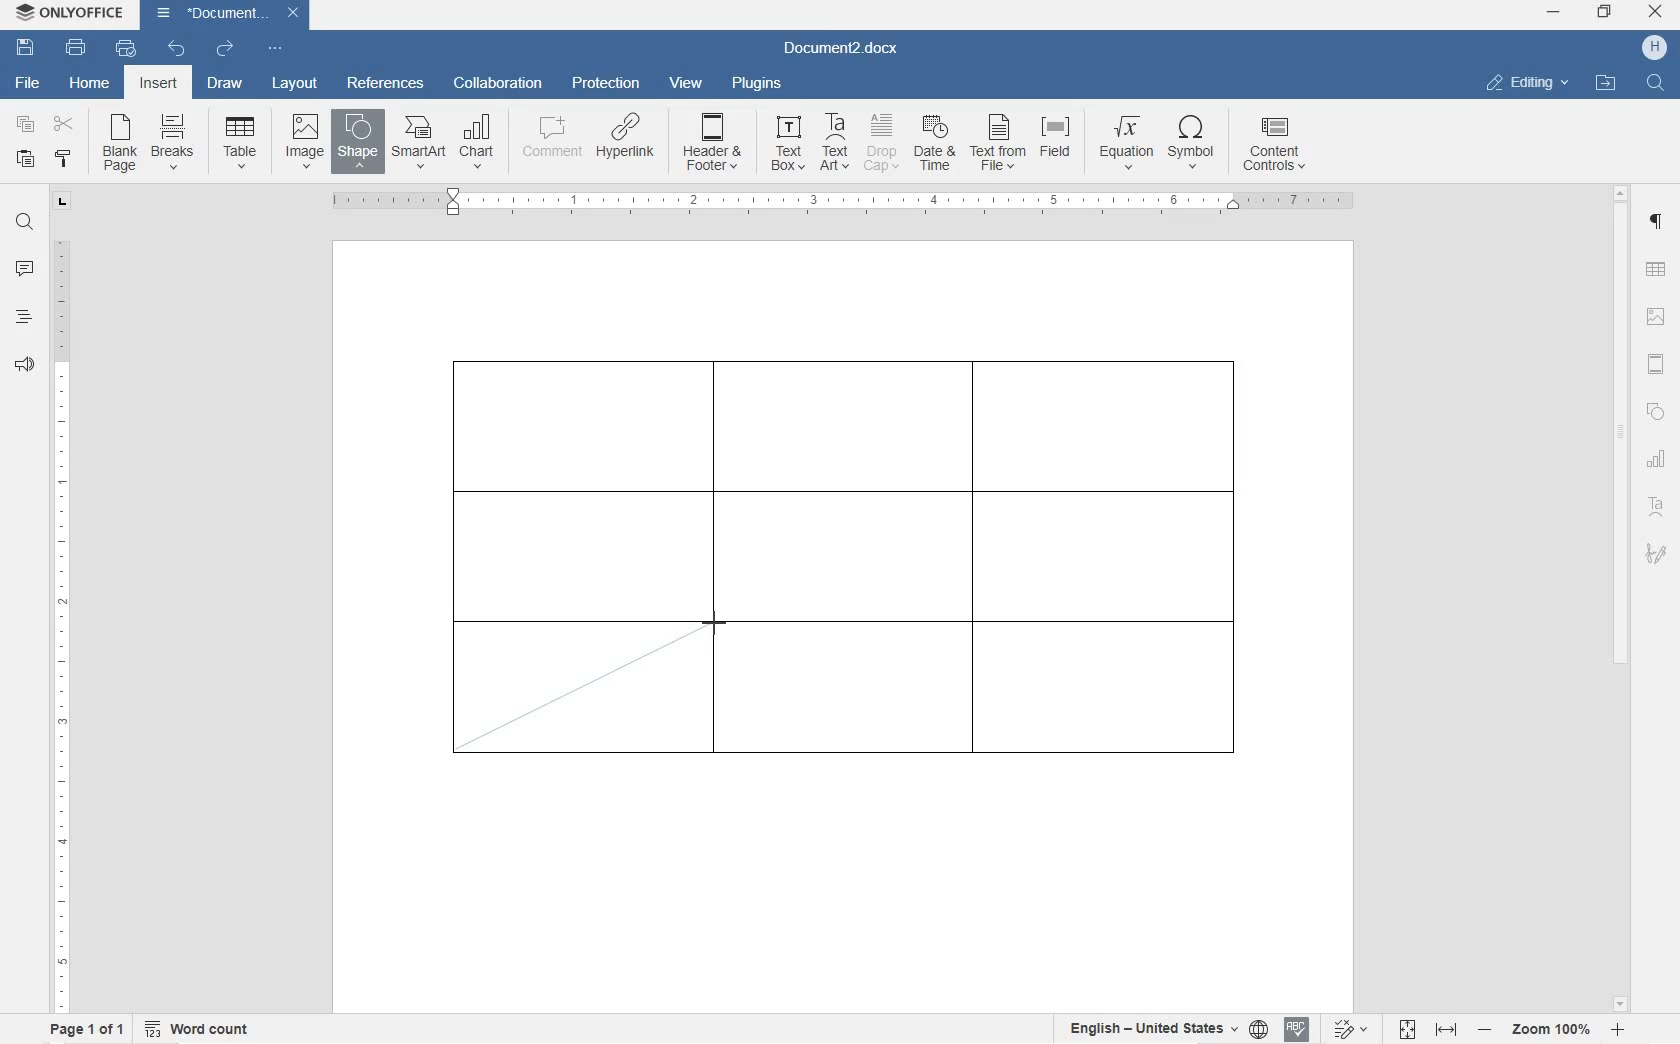 Image resolution: width=1680 pixels, height=1044 pixels. I want to click on word count, so click(199, 1028).